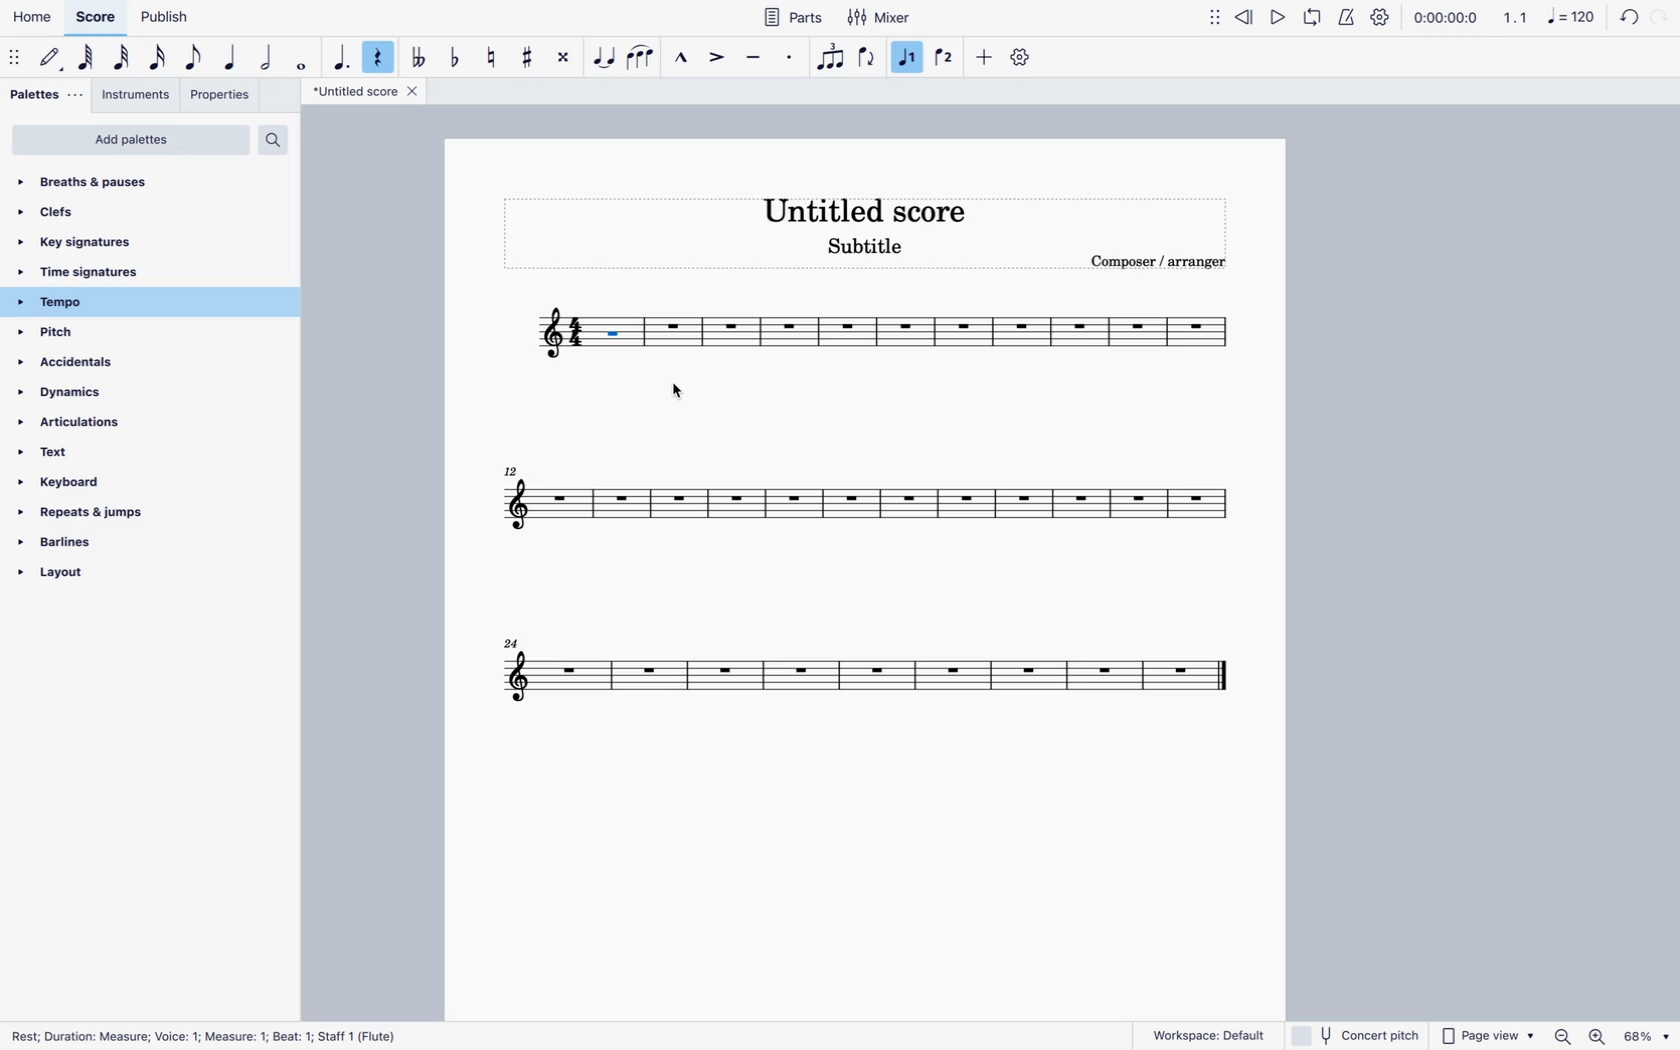  Describe the element at coordinates (1549, 17) in the screenshot. I see `scale` at that location.